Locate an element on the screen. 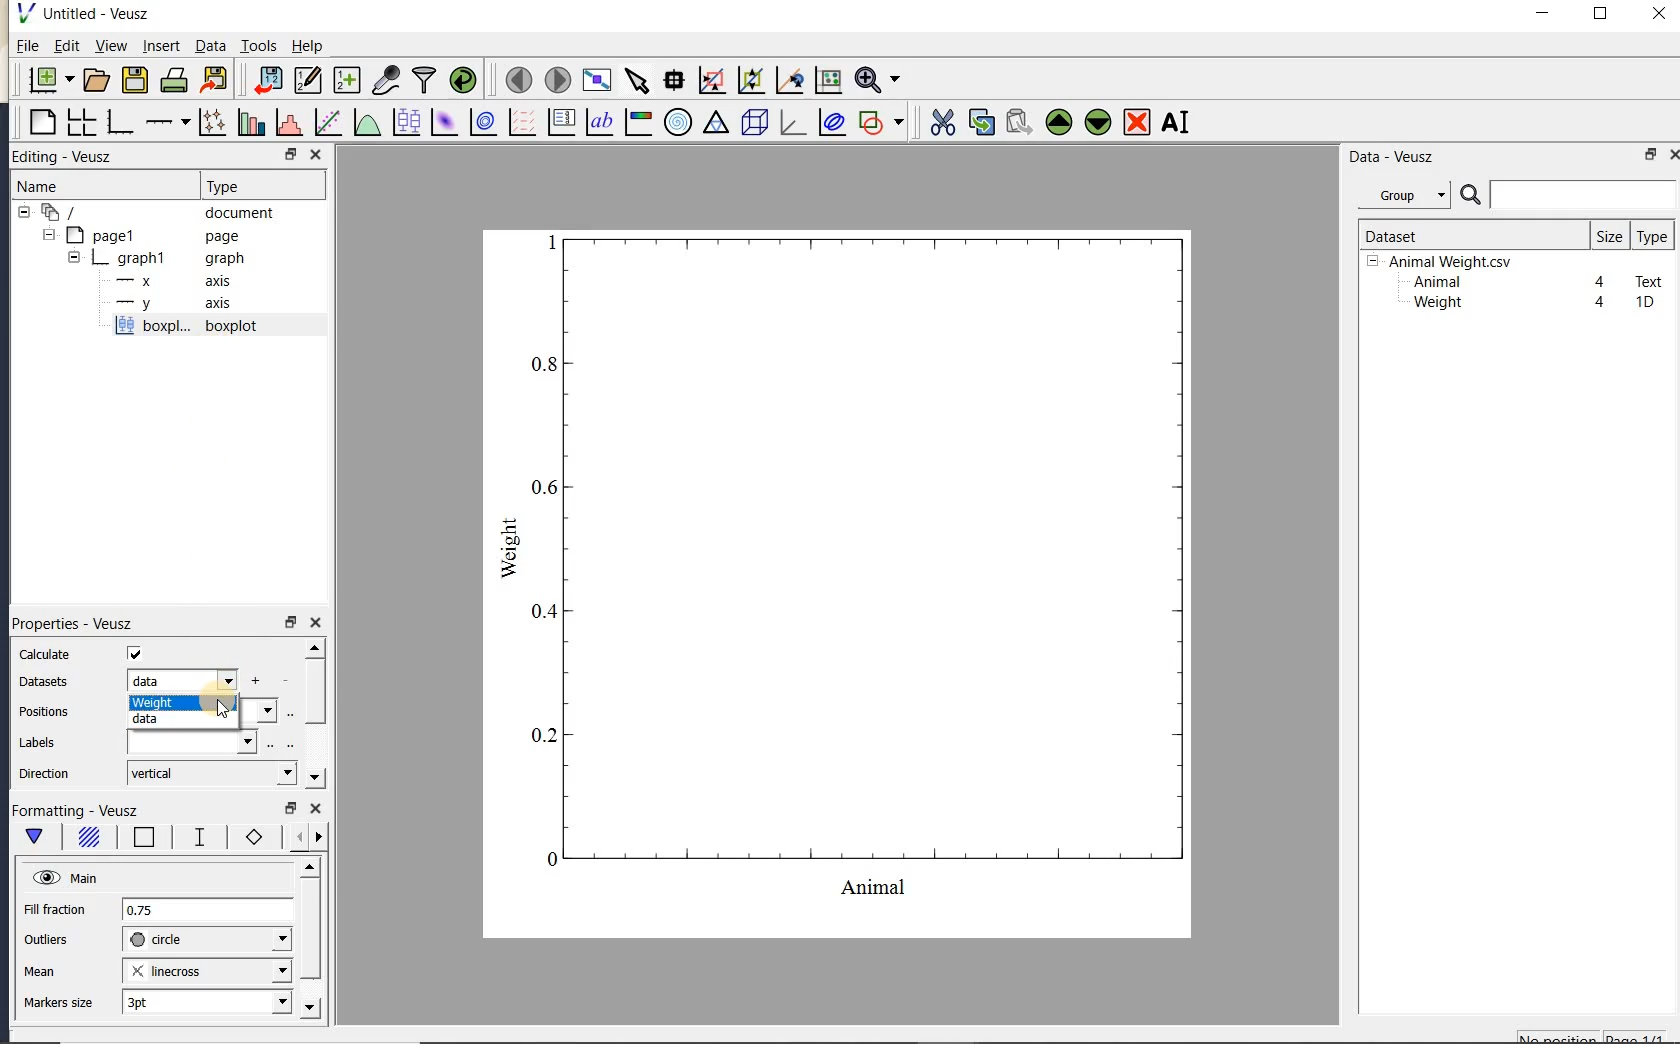 The height and width of the screenshot is (1044, 1680). Animalweight.csv is located at coordinates (1444, 262).